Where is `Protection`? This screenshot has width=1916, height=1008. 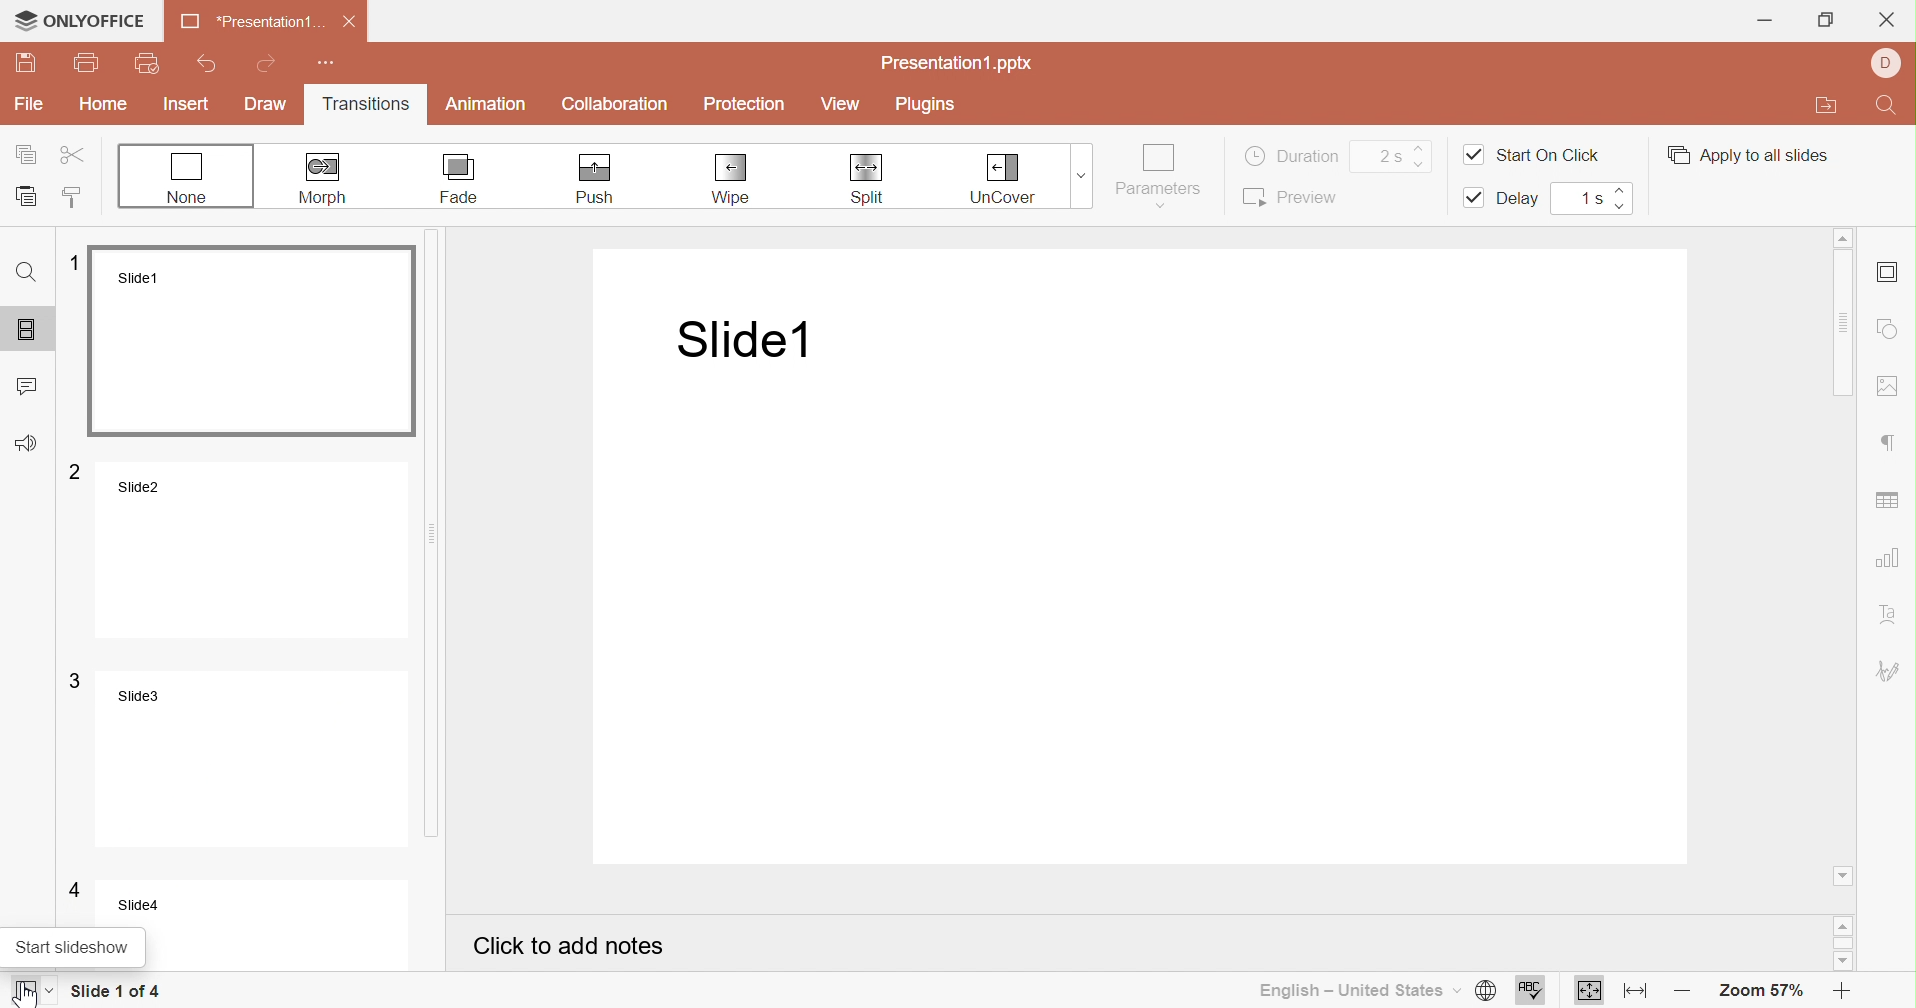 Protection is located at coordinates (745, 105).